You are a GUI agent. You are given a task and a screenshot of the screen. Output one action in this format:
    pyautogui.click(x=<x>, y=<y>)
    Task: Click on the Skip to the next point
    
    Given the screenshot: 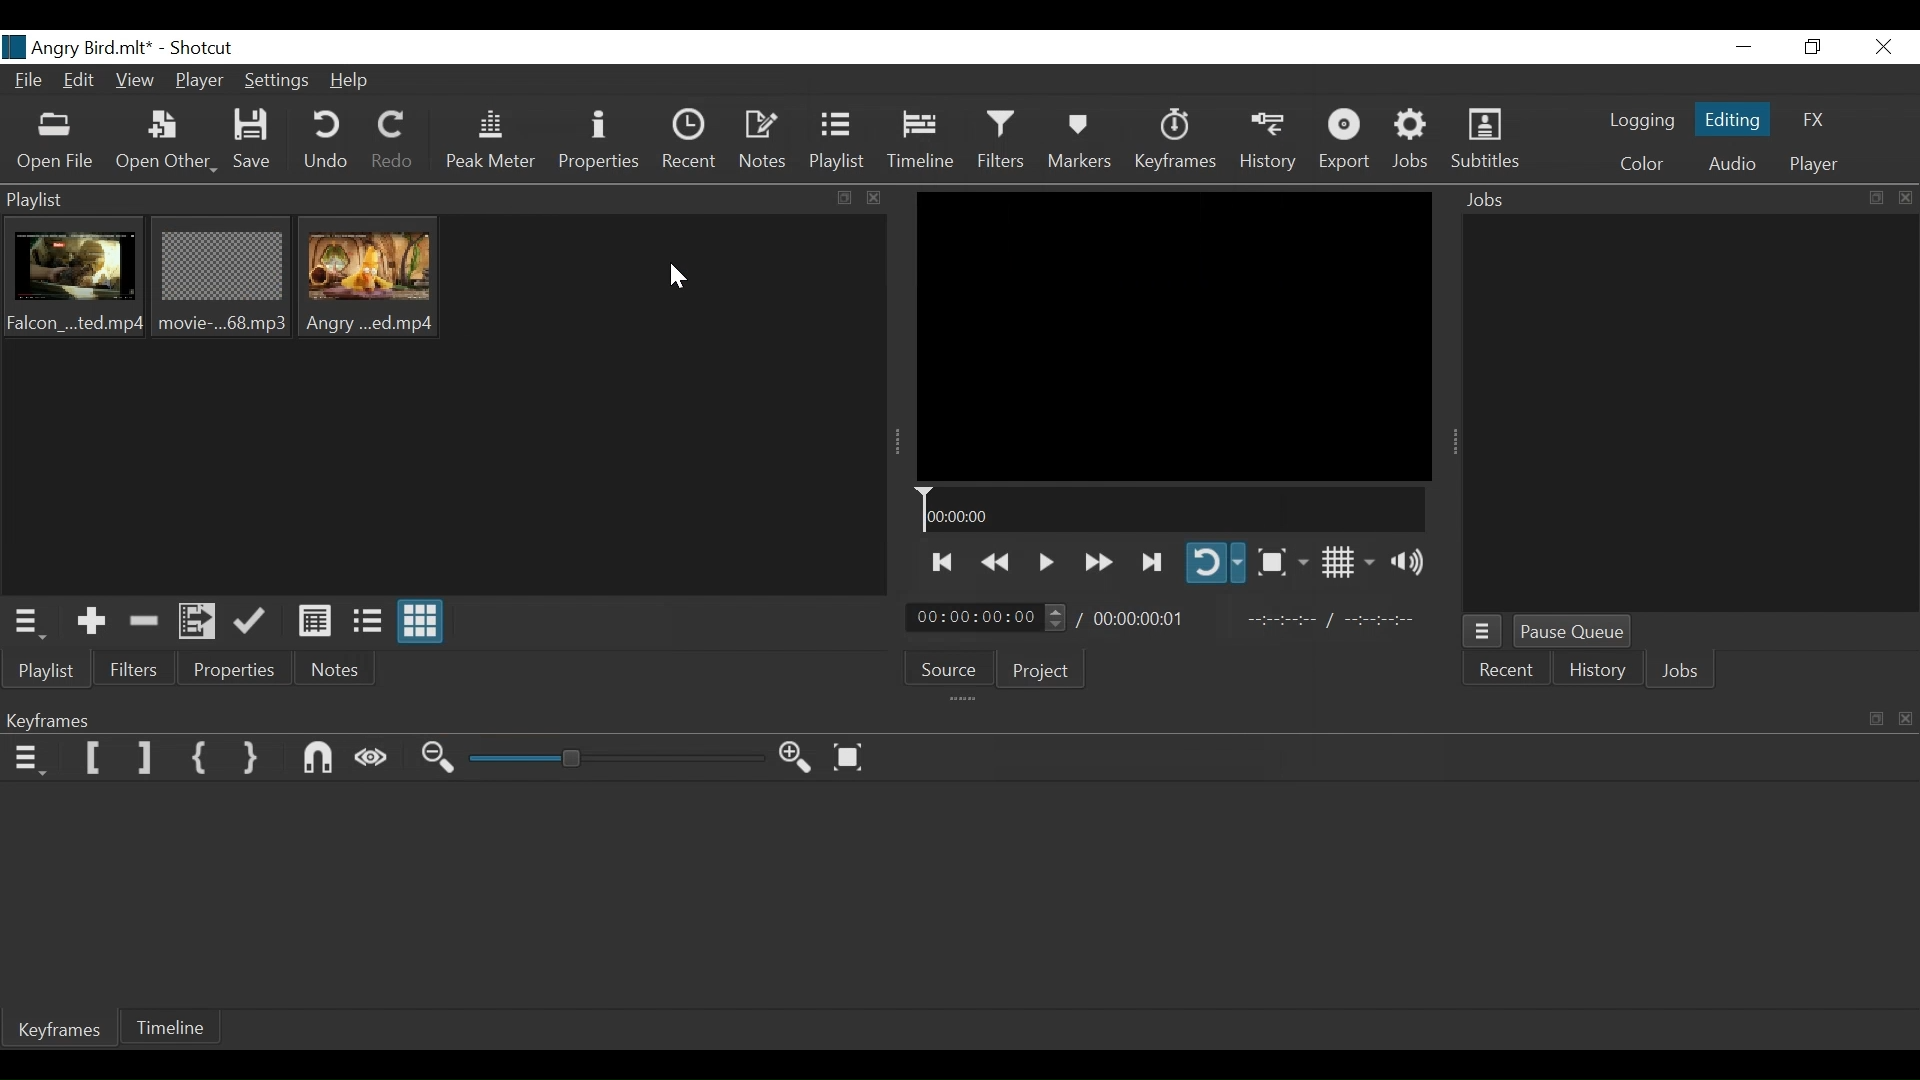 What is the action you would take?
    pyautogui.click(x=1156, y=559)
    